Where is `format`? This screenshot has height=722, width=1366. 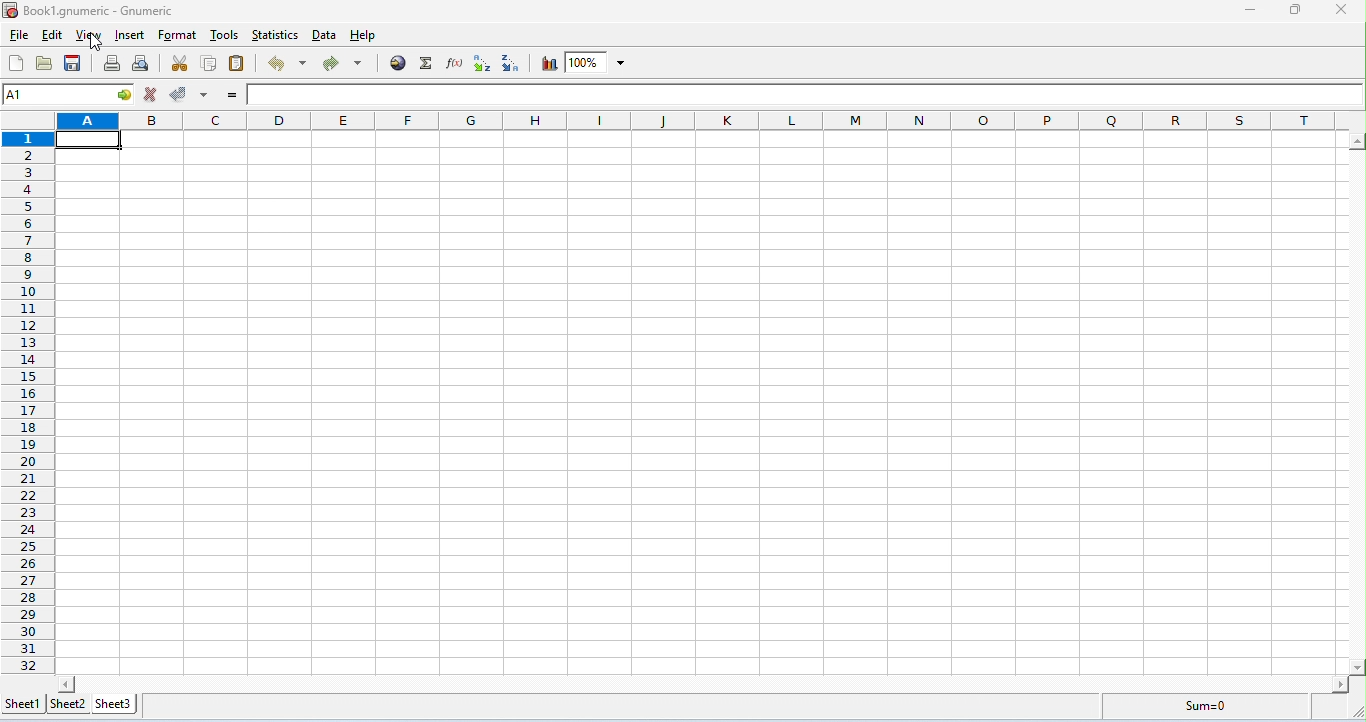
format is located at coordinates (178, 36).